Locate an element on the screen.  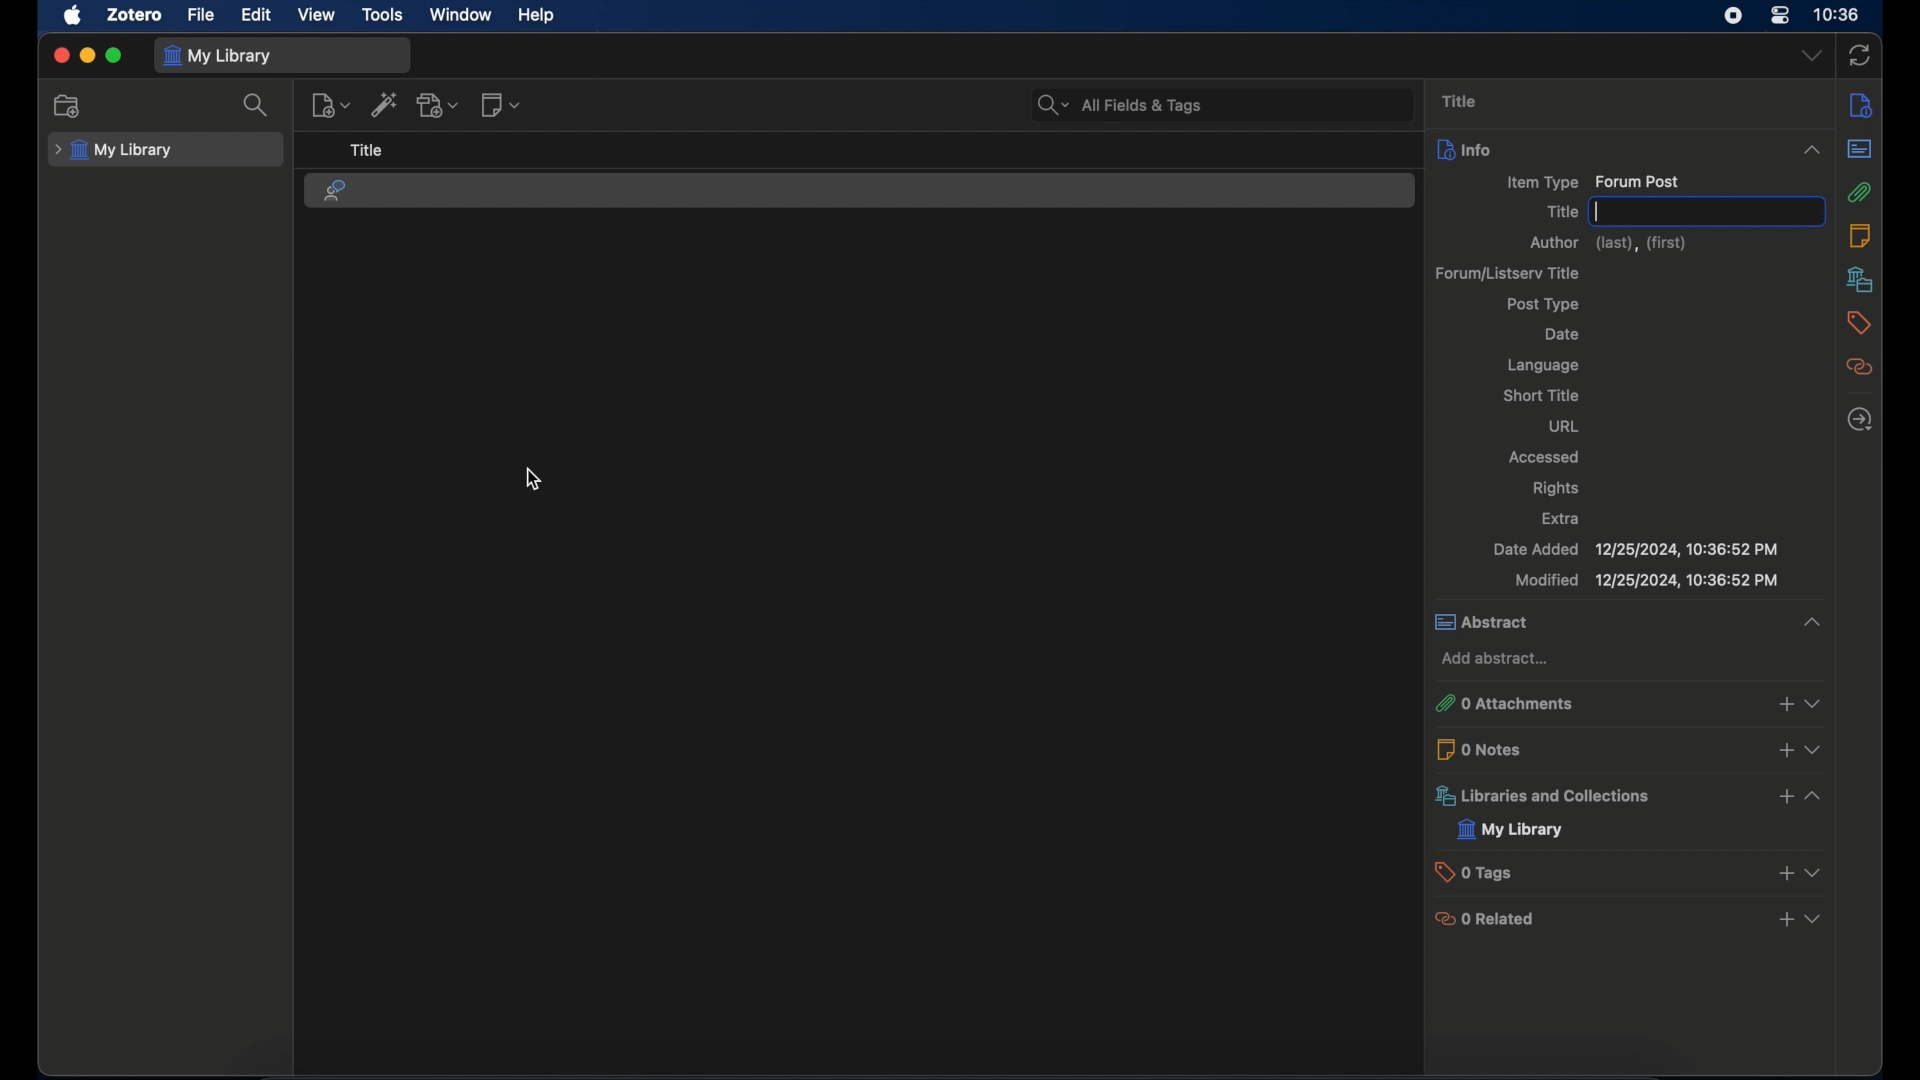
abstract is located at coordinates (1628, 622).